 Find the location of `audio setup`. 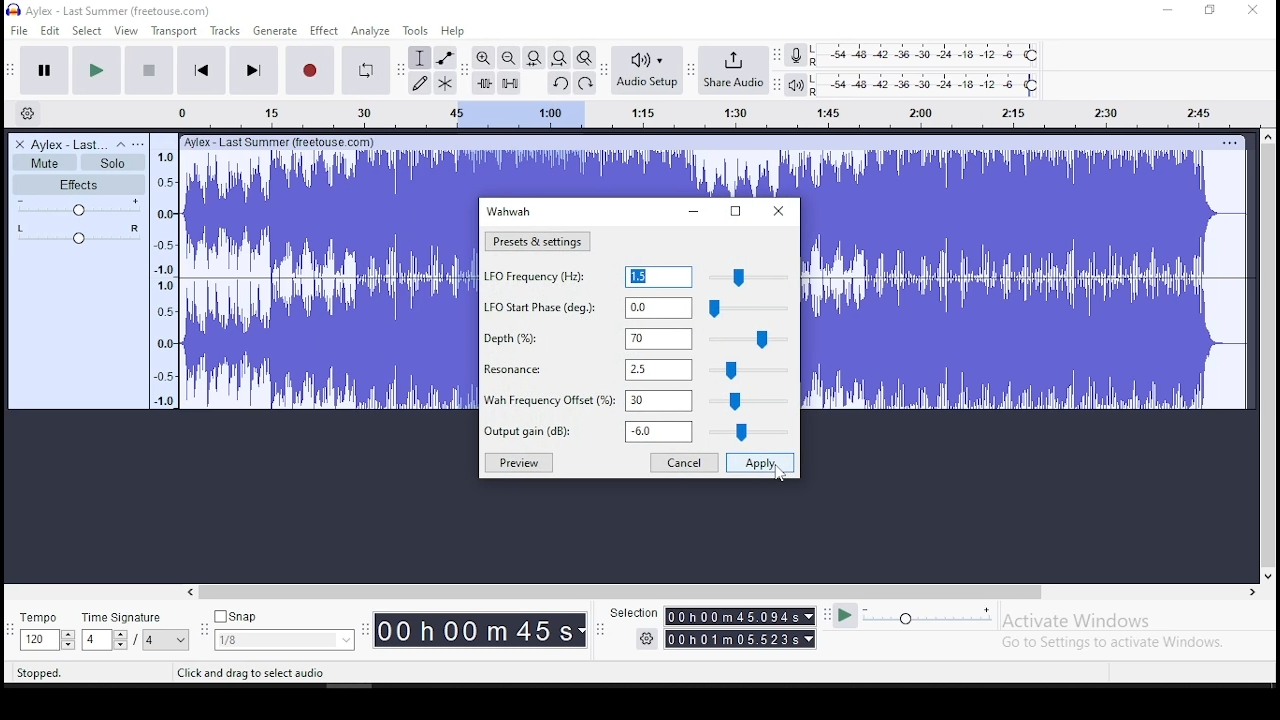

audio setup is located at coordinates (648, 70).